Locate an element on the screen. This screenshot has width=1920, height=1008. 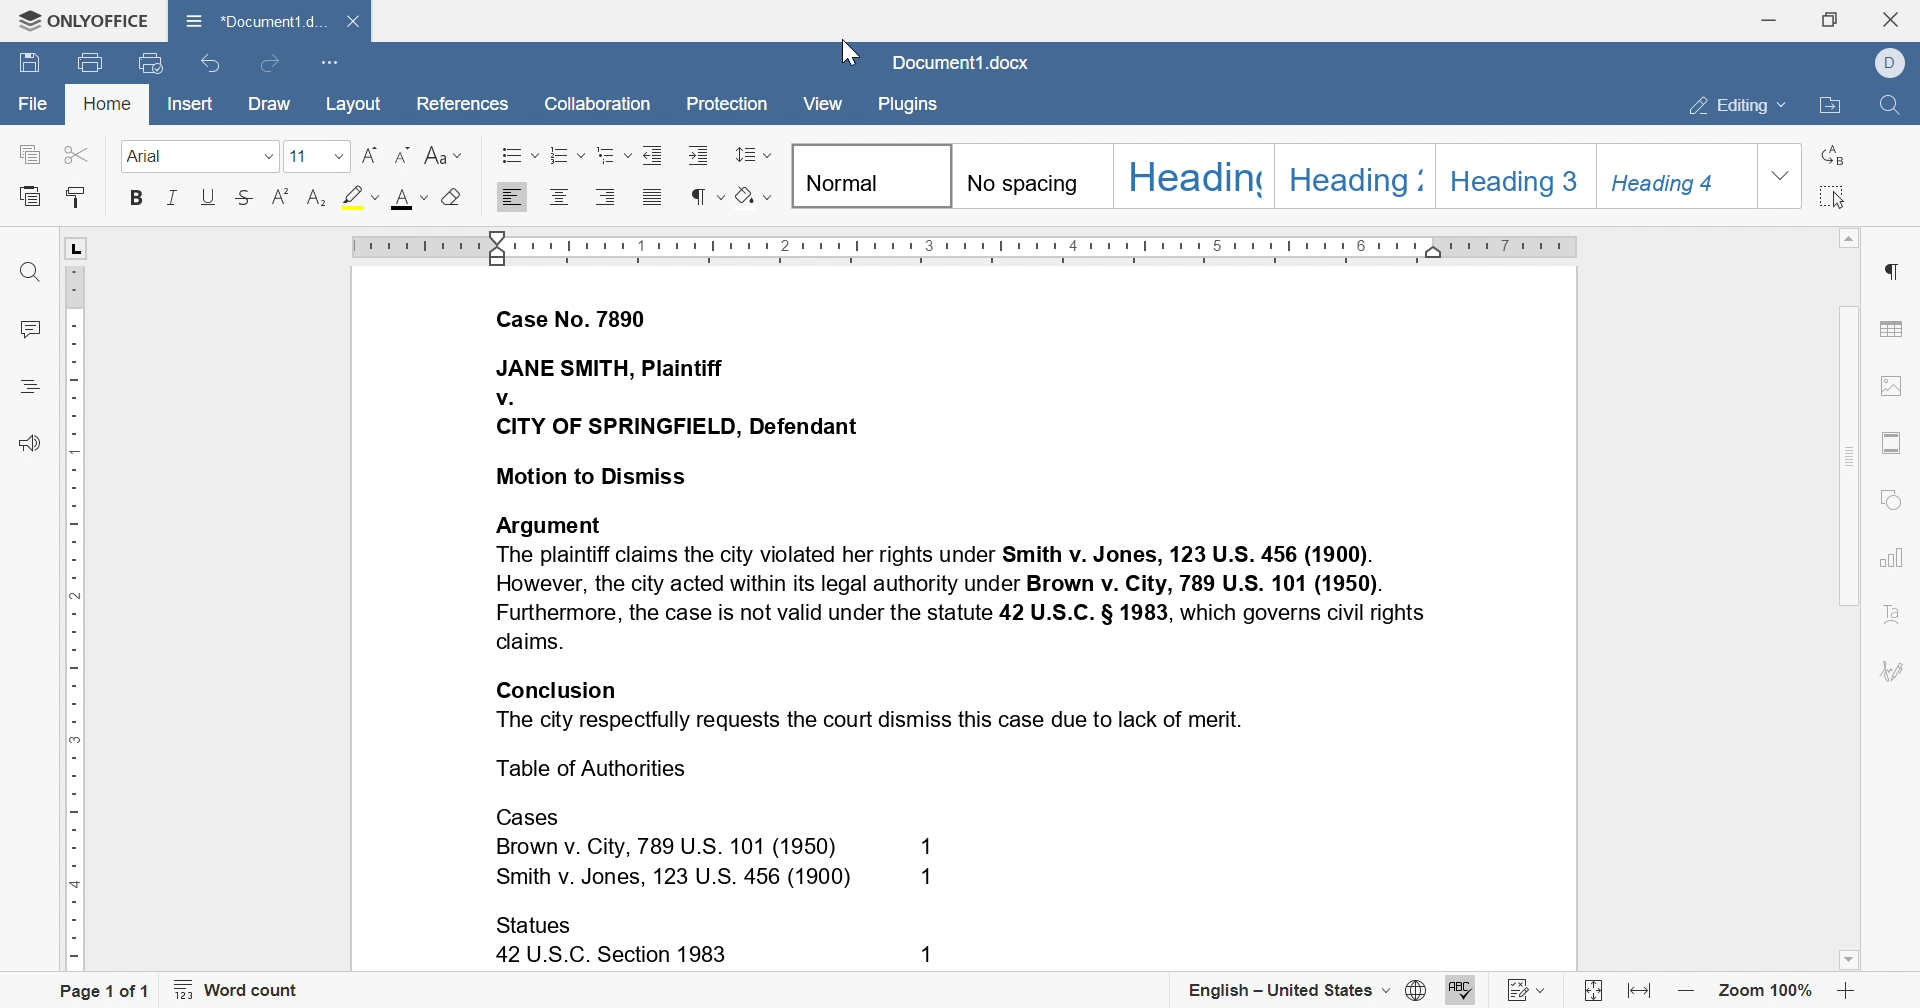
chart settings is located at coordinates (1890, 559).